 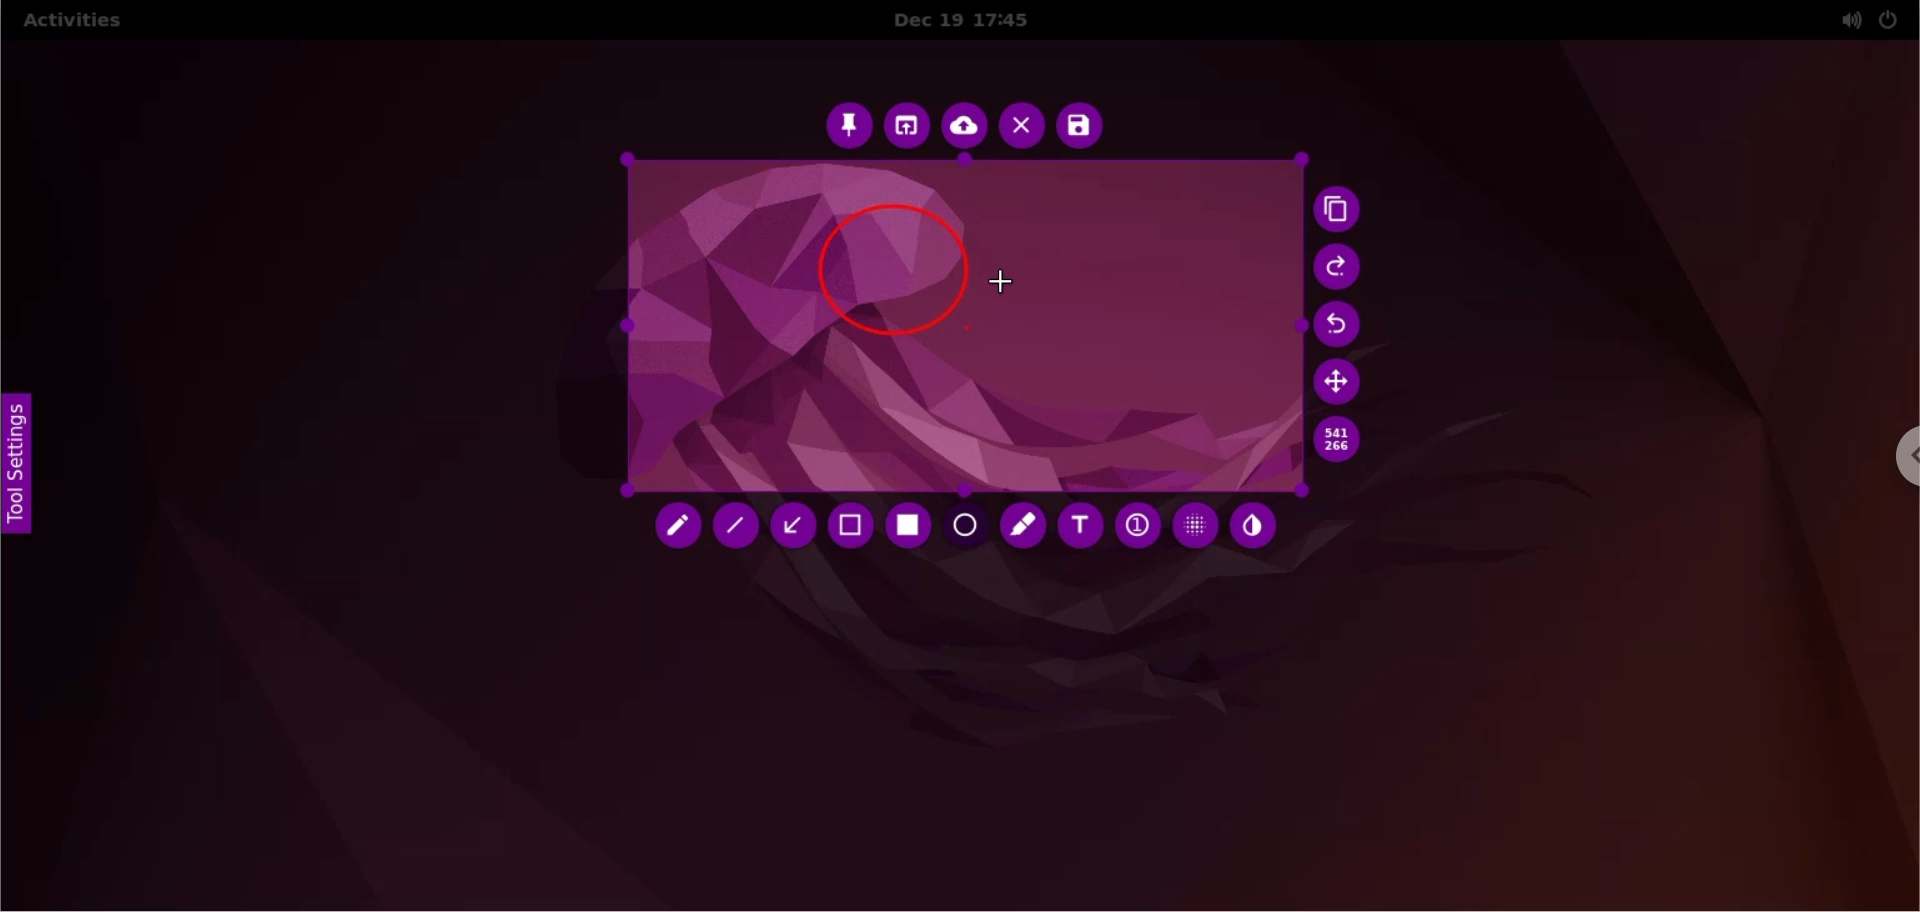 What do you see at coordinates (1079, 526) in the screenshot?
I see `text tool` at bounding box center [1079, 526].